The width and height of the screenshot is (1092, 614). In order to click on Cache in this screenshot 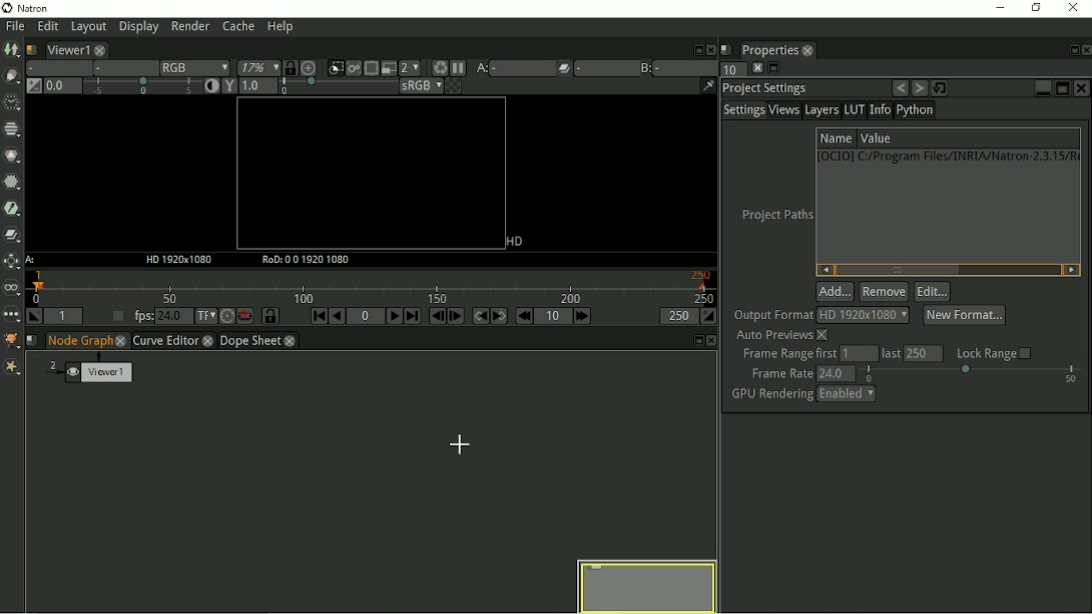, I will do `click(237, 27)`.